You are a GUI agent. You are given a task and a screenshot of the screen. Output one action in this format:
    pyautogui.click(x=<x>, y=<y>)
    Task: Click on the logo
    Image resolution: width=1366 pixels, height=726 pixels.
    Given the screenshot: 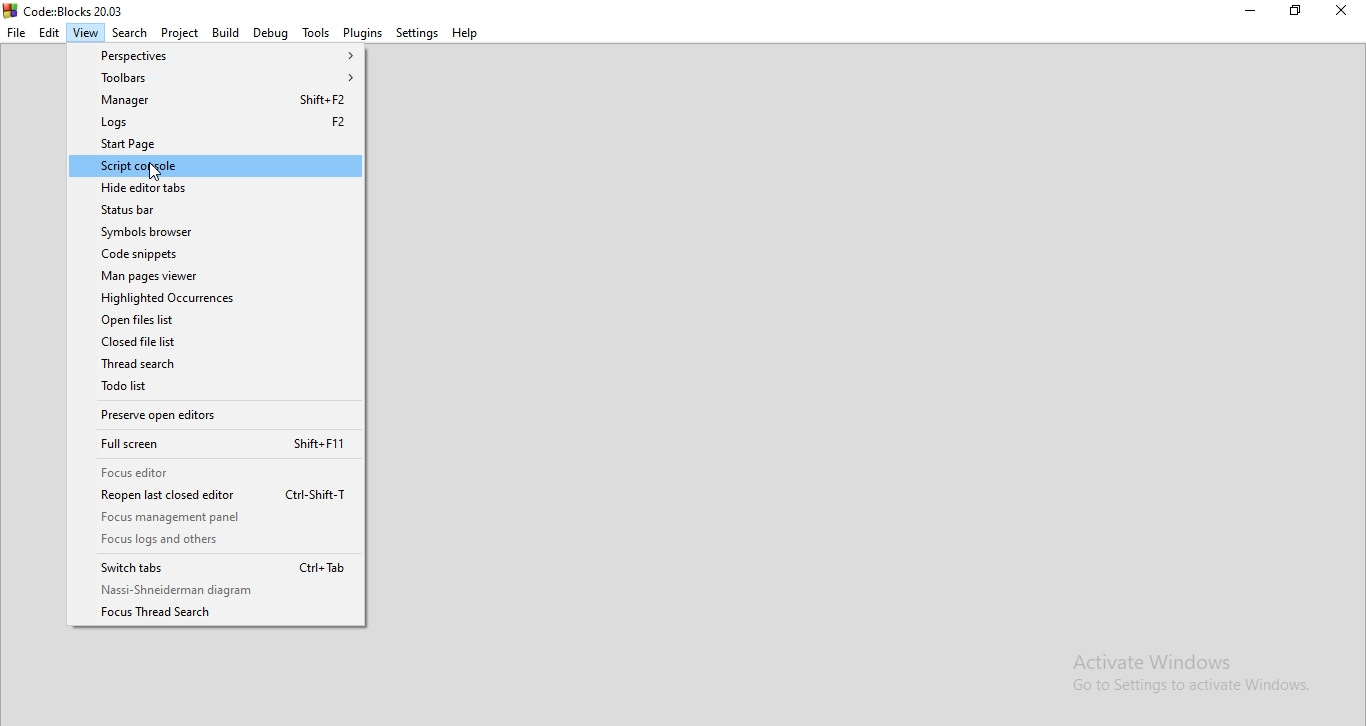 What is the action you would take?
    pyautogui.click(x=73, y=10)
    